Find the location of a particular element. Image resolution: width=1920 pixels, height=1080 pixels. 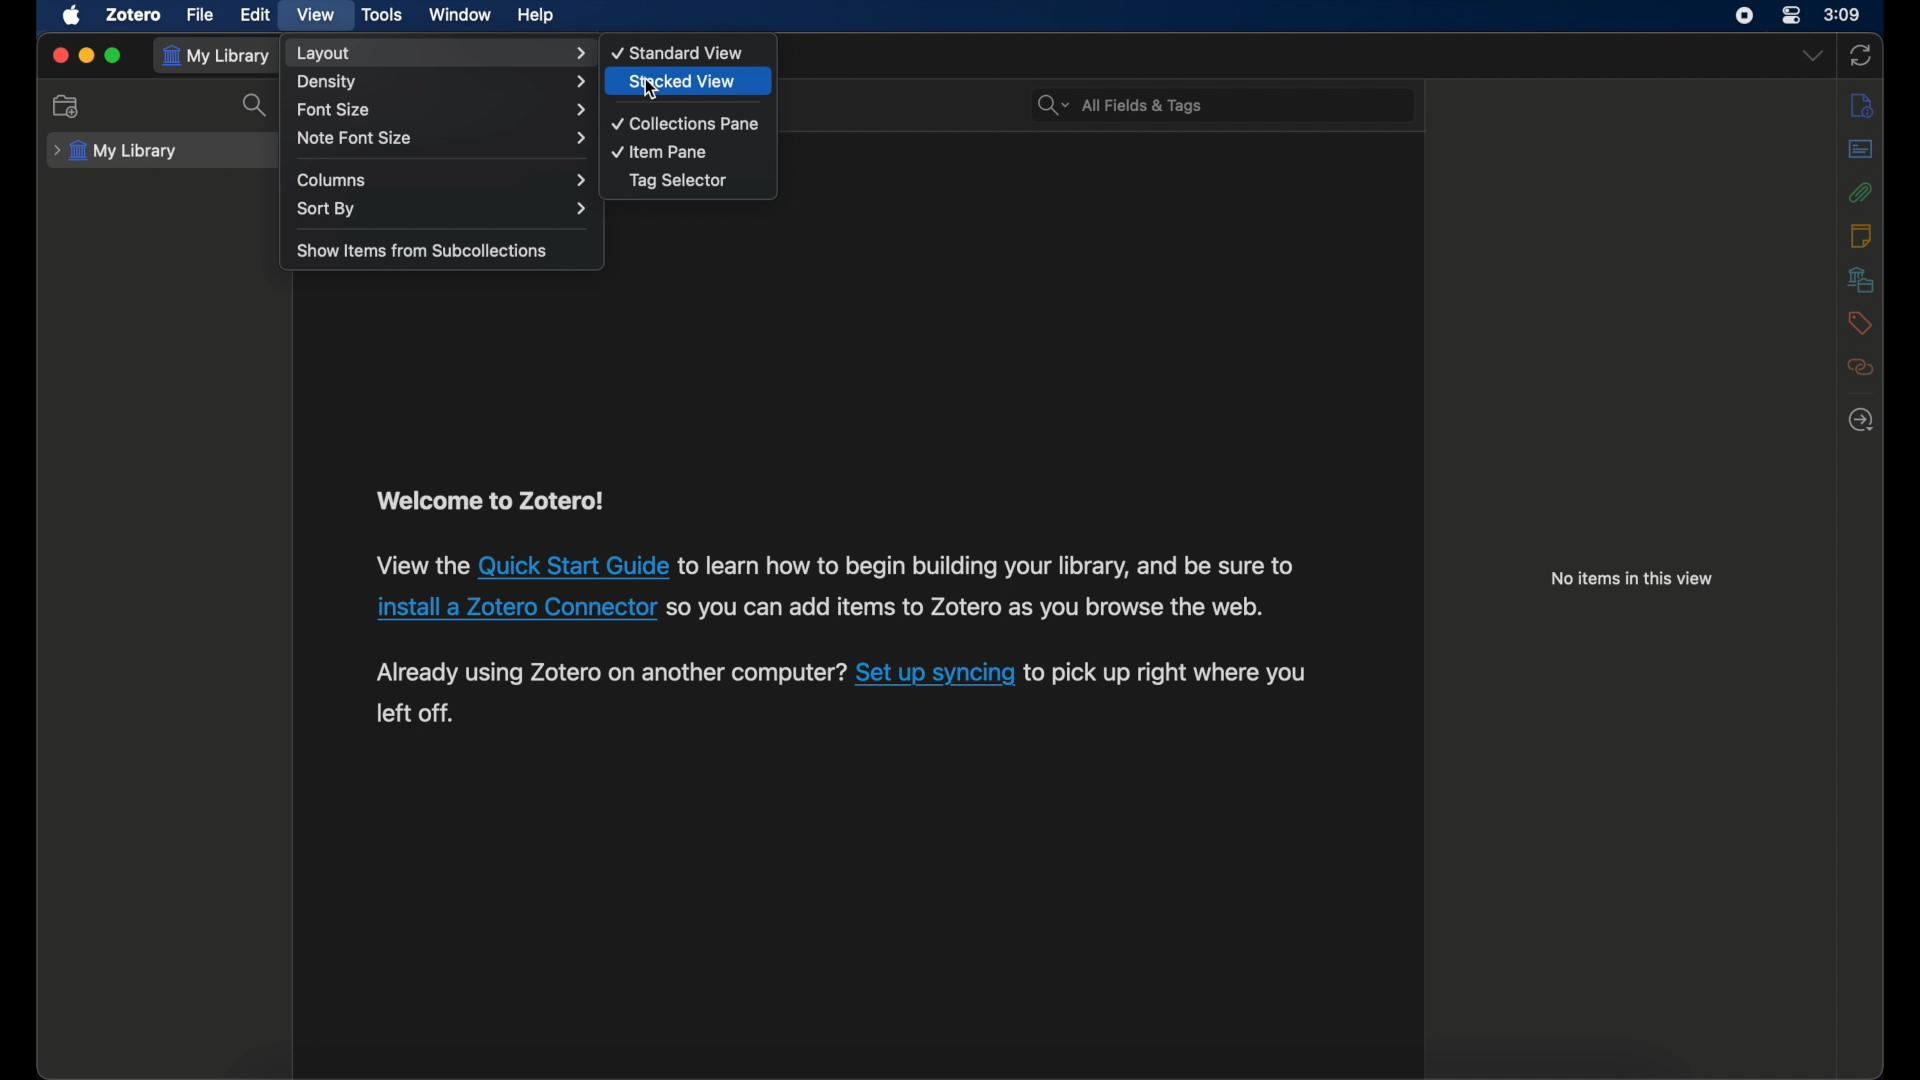

time is located at coordinates (1843, 15).